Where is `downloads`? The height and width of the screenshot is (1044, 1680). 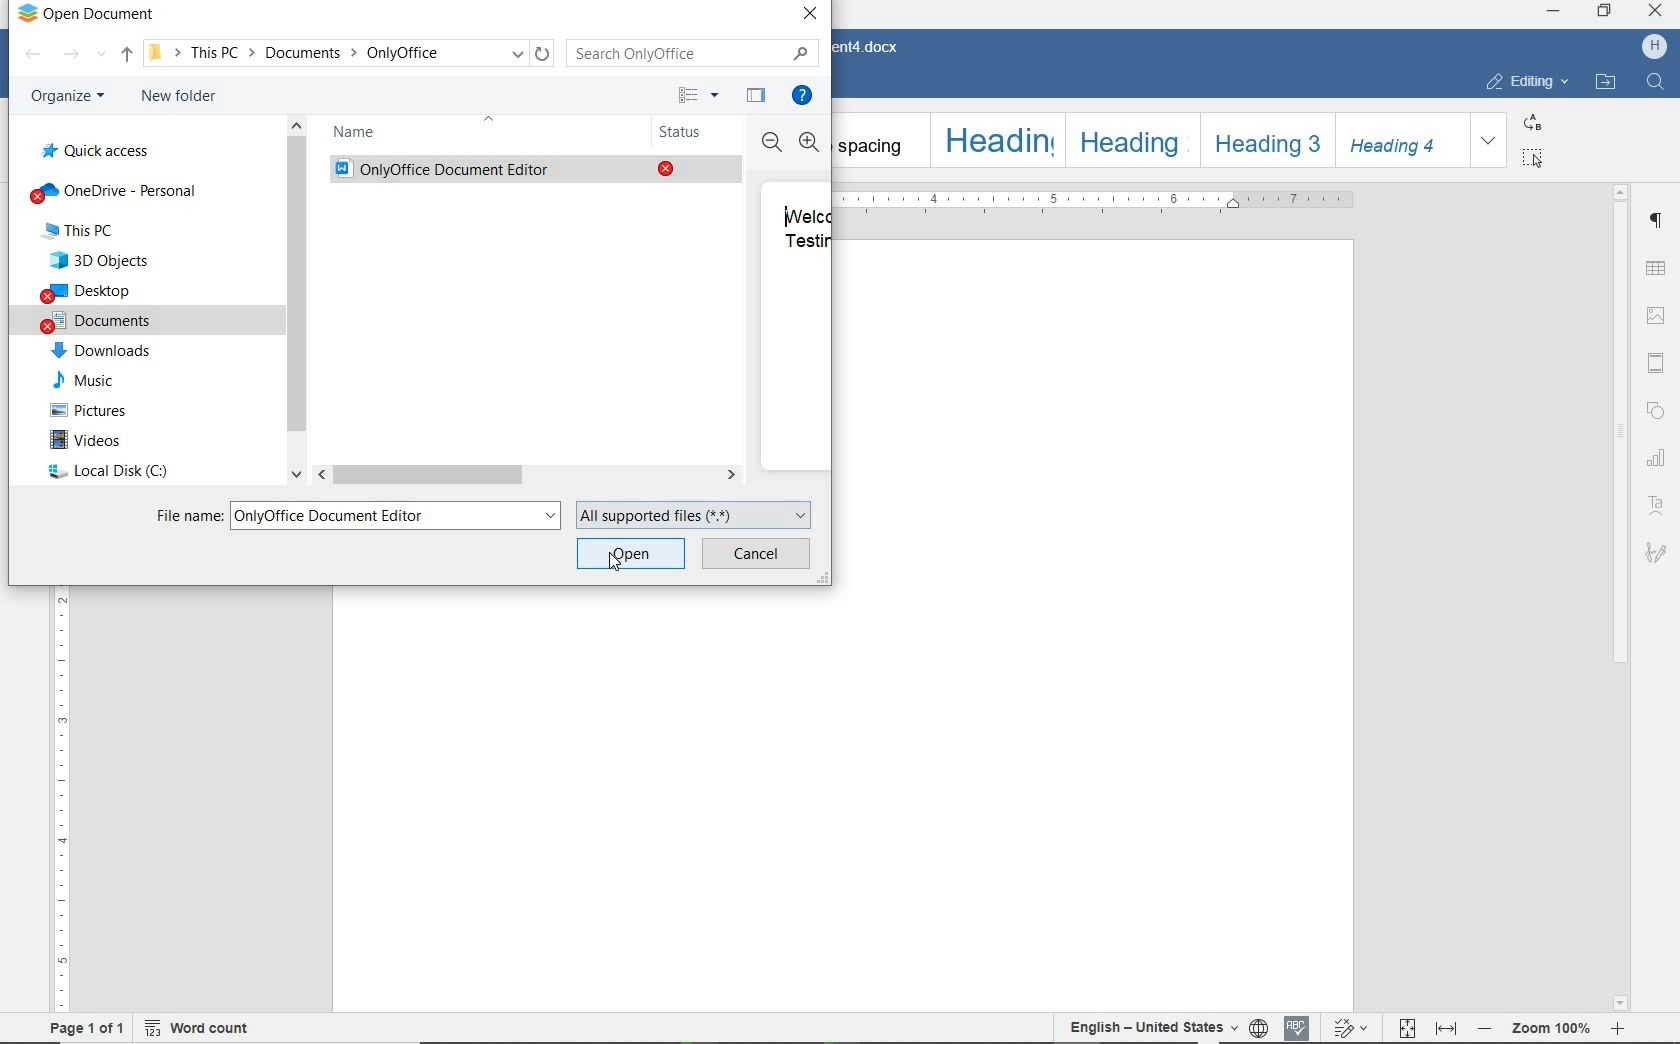
downloads is located at coordinates (93, 352).